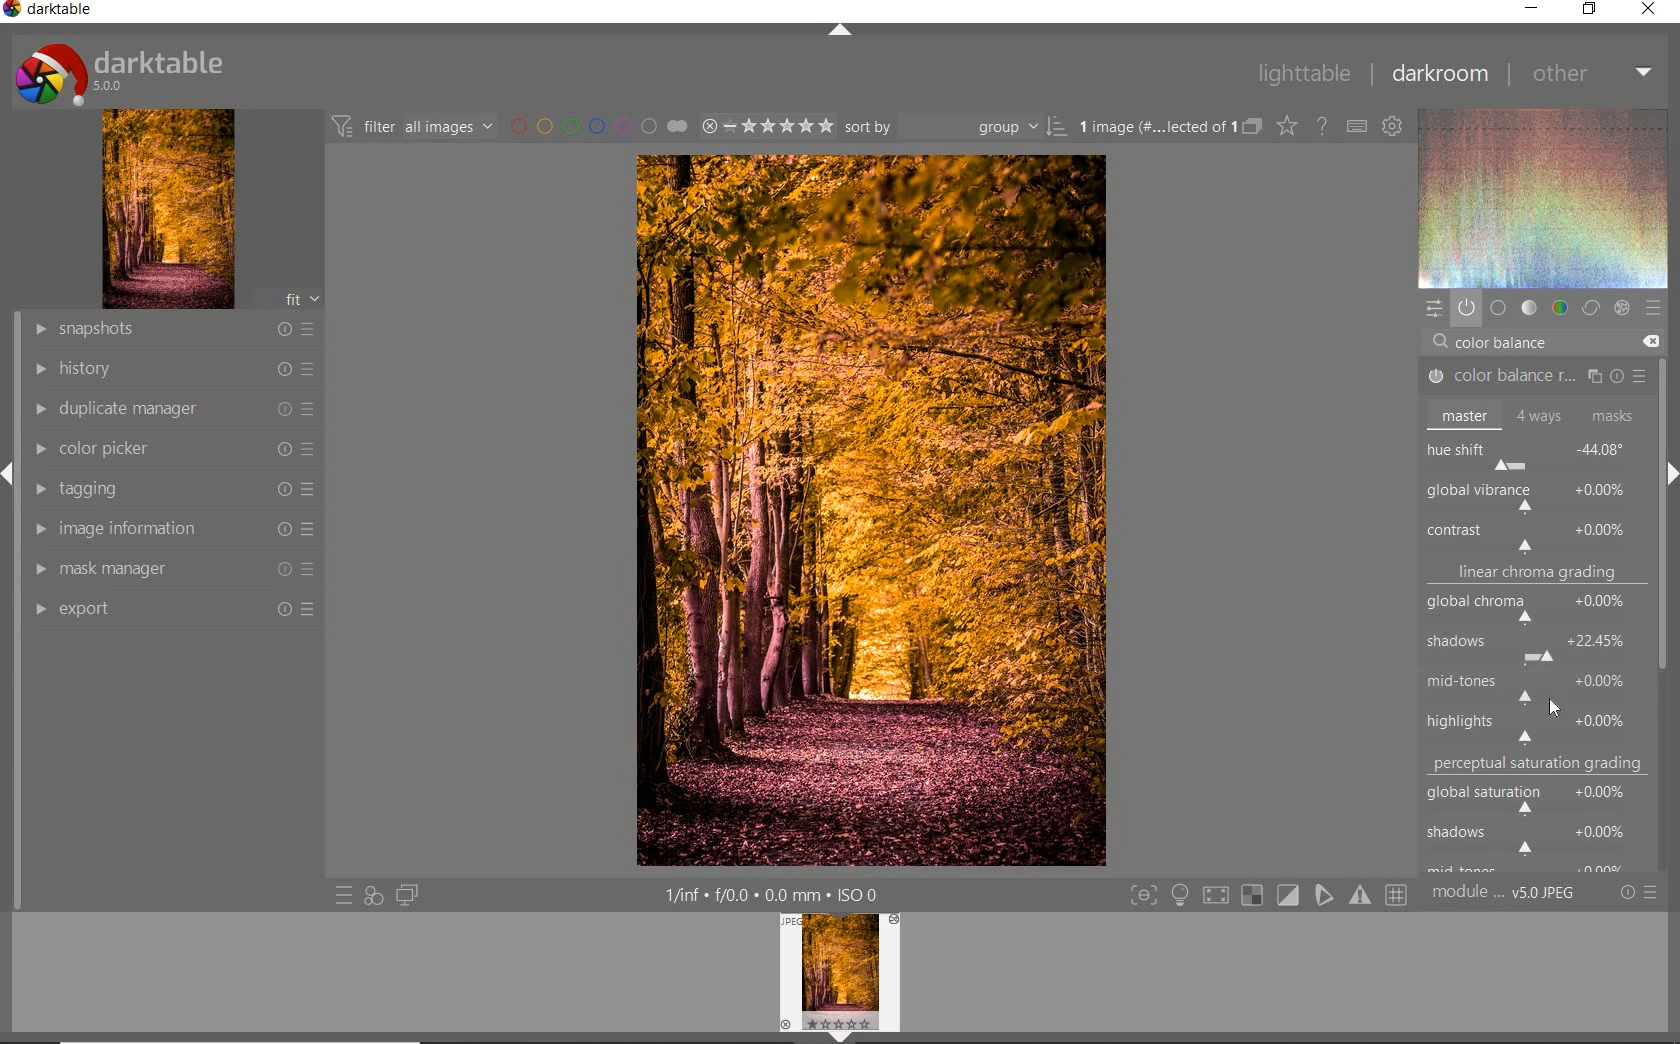 This screenshot has height=1044, width=1680. Describe the element at coordinates (1536, 576) in the screenshot. I see `linear chroma grading` at that location.